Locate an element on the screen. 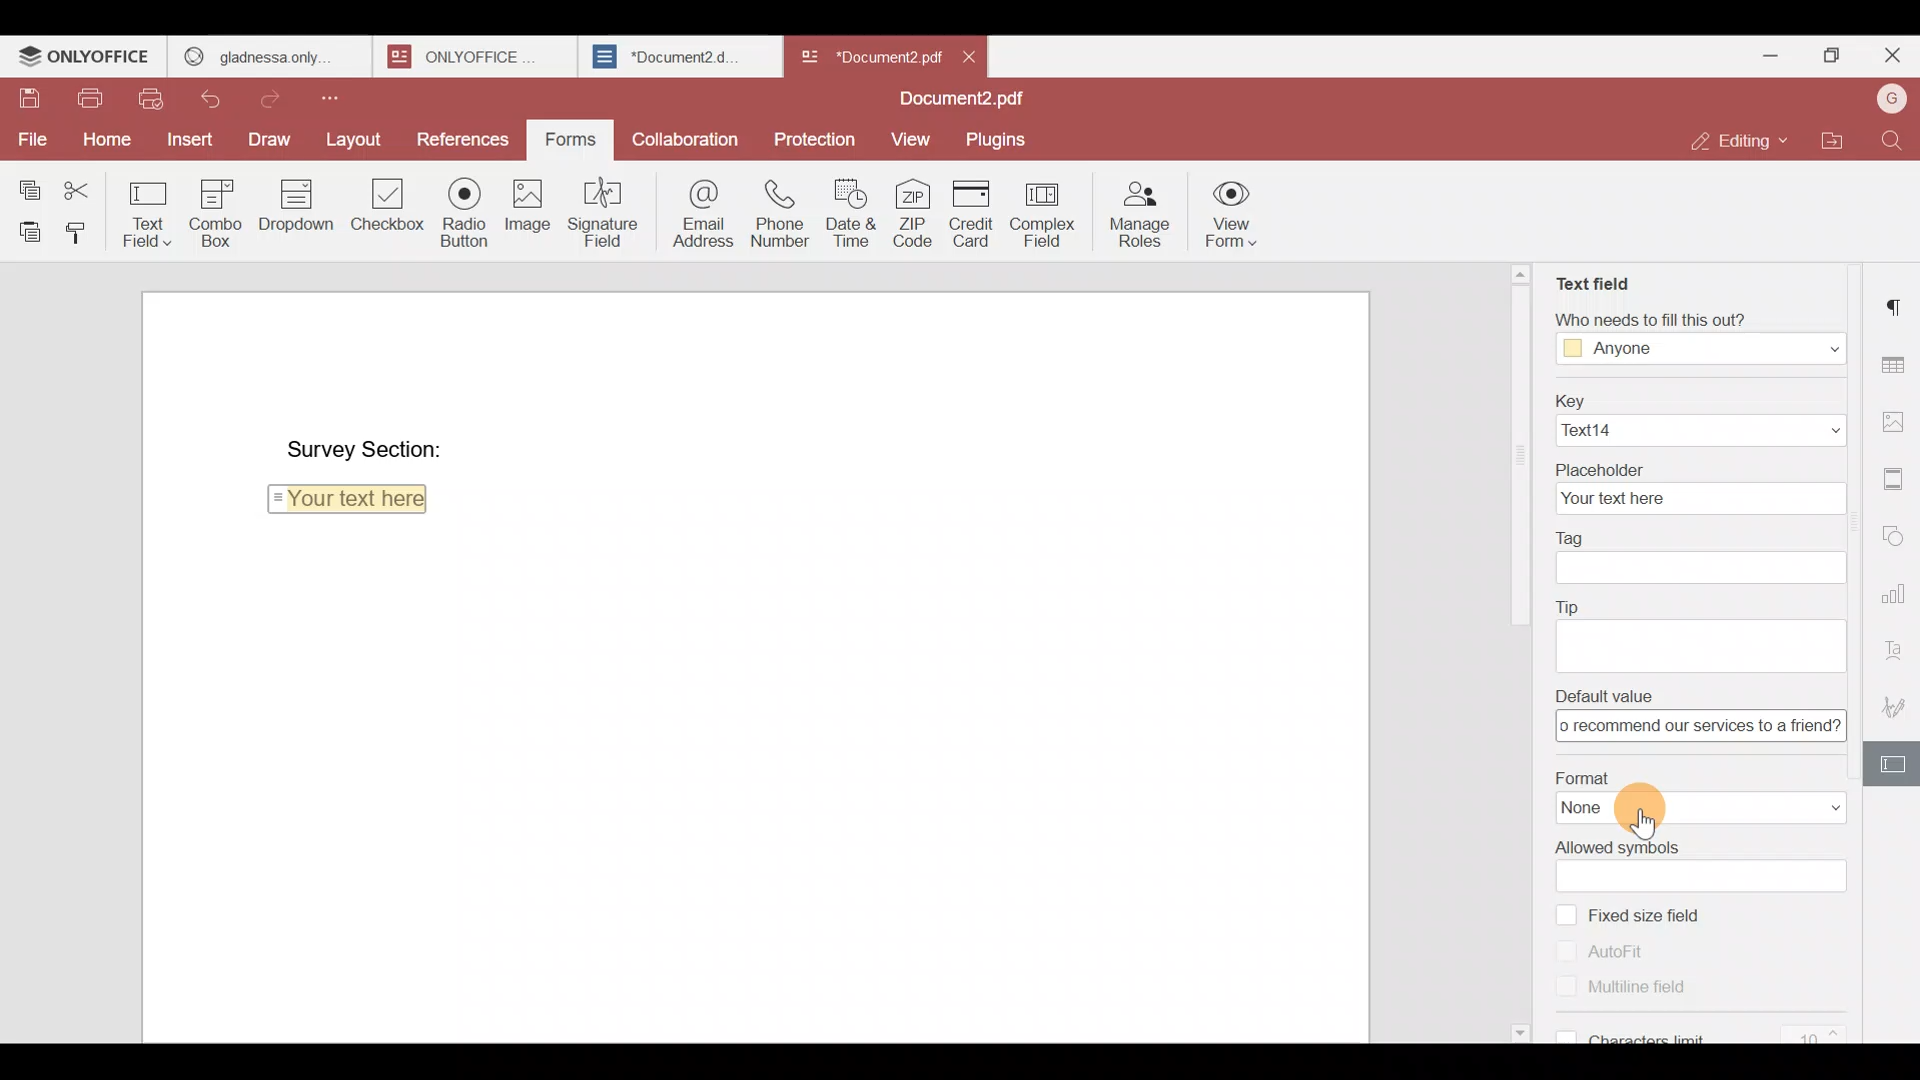  ONLYOFFICE is located at coordinates (85, 56).